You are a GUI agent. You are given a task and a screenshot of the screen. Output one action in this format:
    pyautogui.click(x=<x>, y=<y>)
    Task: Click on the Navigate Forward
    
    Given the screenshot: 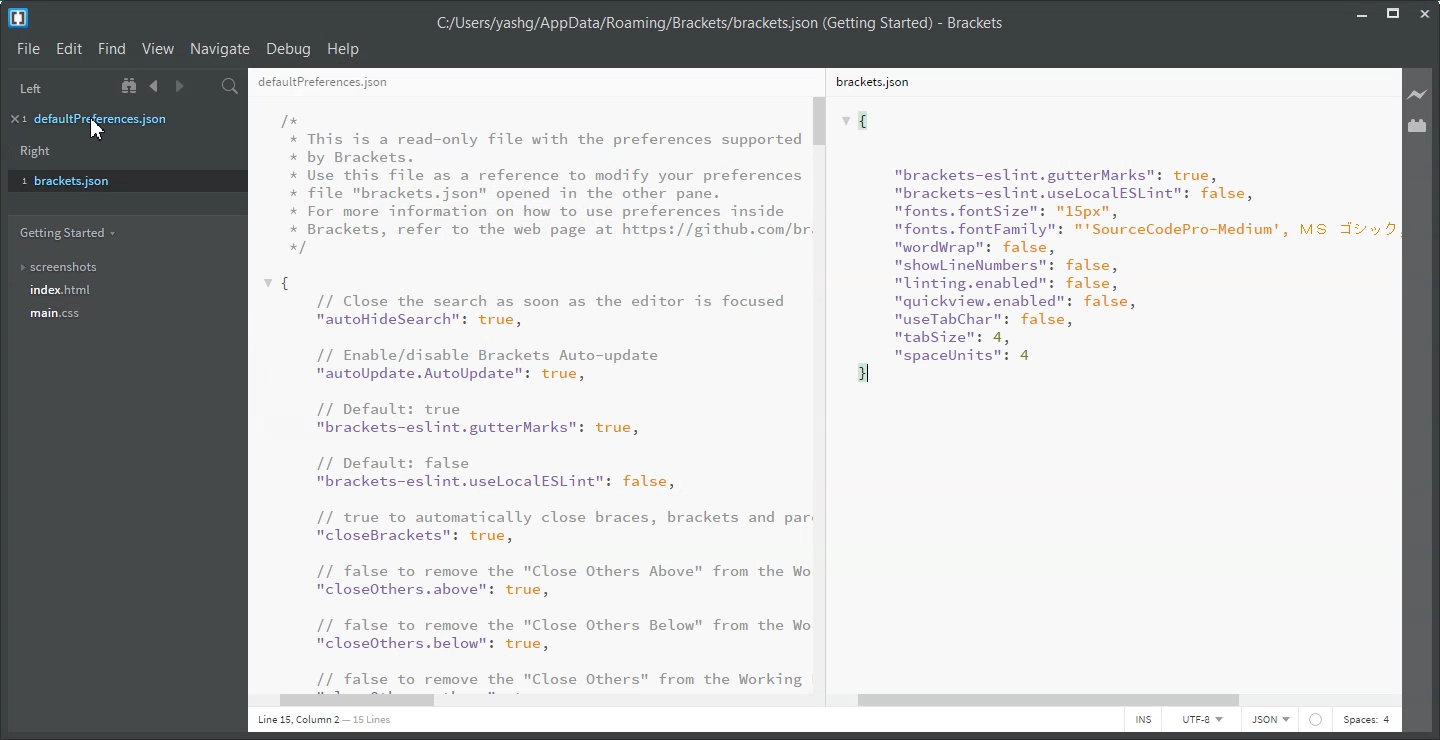 What is the action you would take?
    pyautogui.click(x=176, y=85)
    